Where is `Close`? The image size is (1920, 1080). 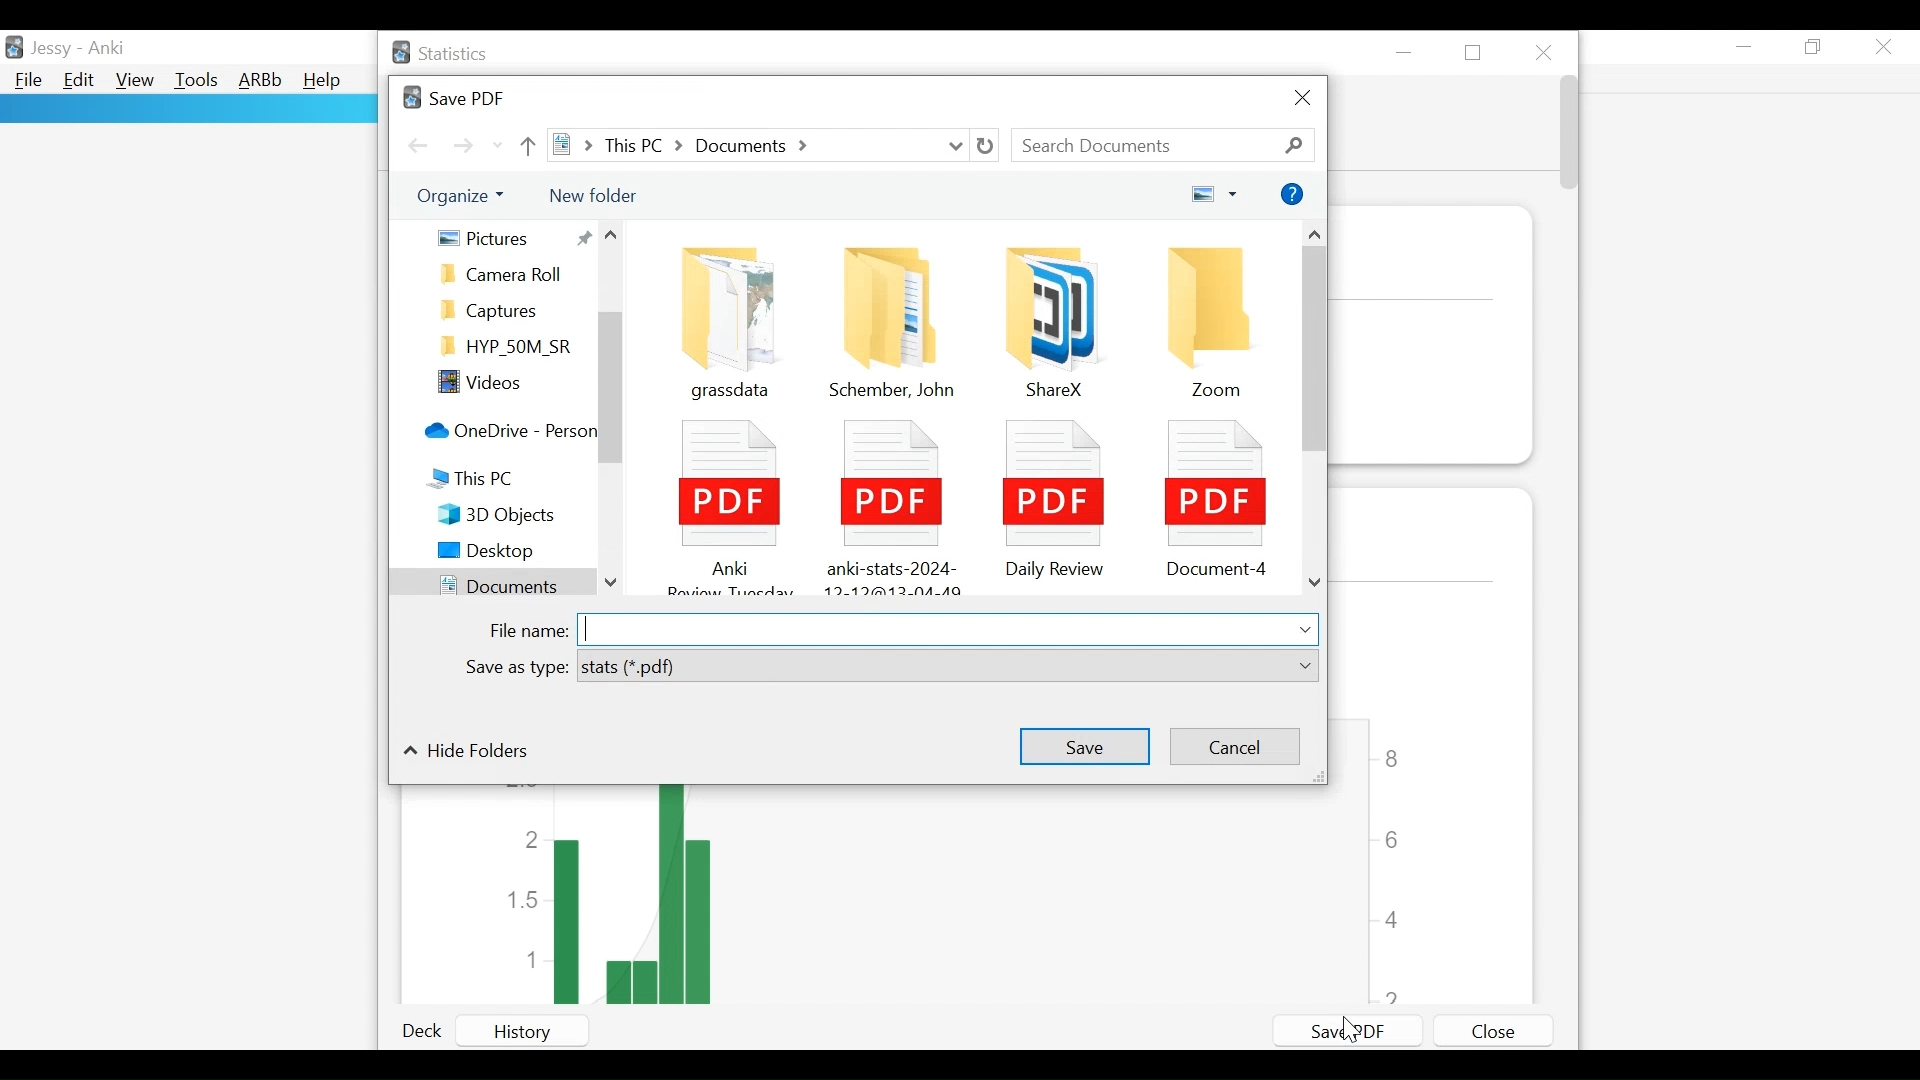
Close is located at coordinates (1301, 100).